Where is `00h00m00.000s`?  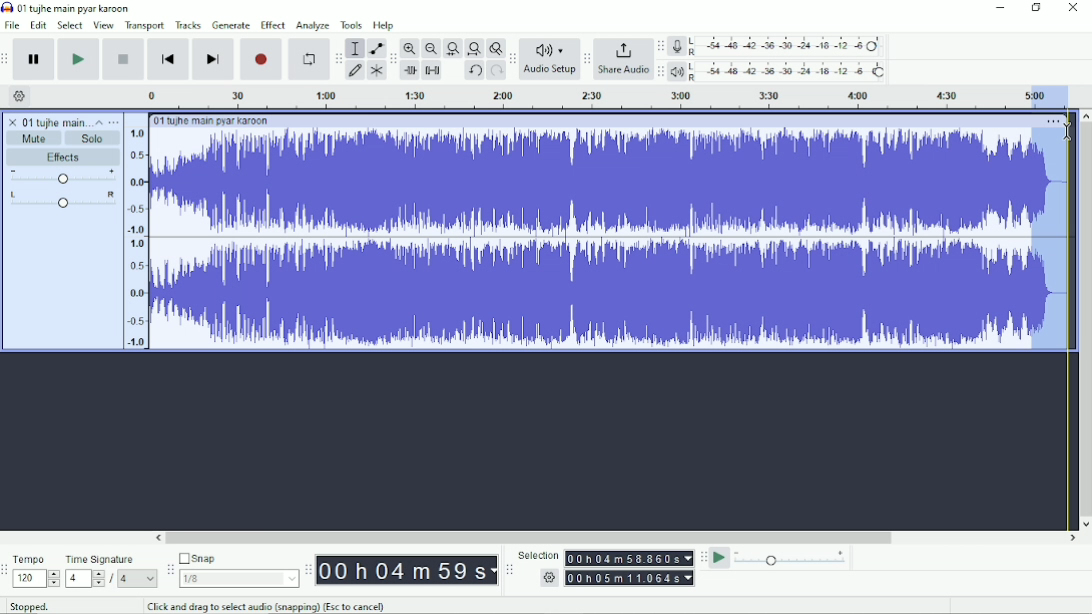 00h00m00.000s is located at coordinates (630, 578).